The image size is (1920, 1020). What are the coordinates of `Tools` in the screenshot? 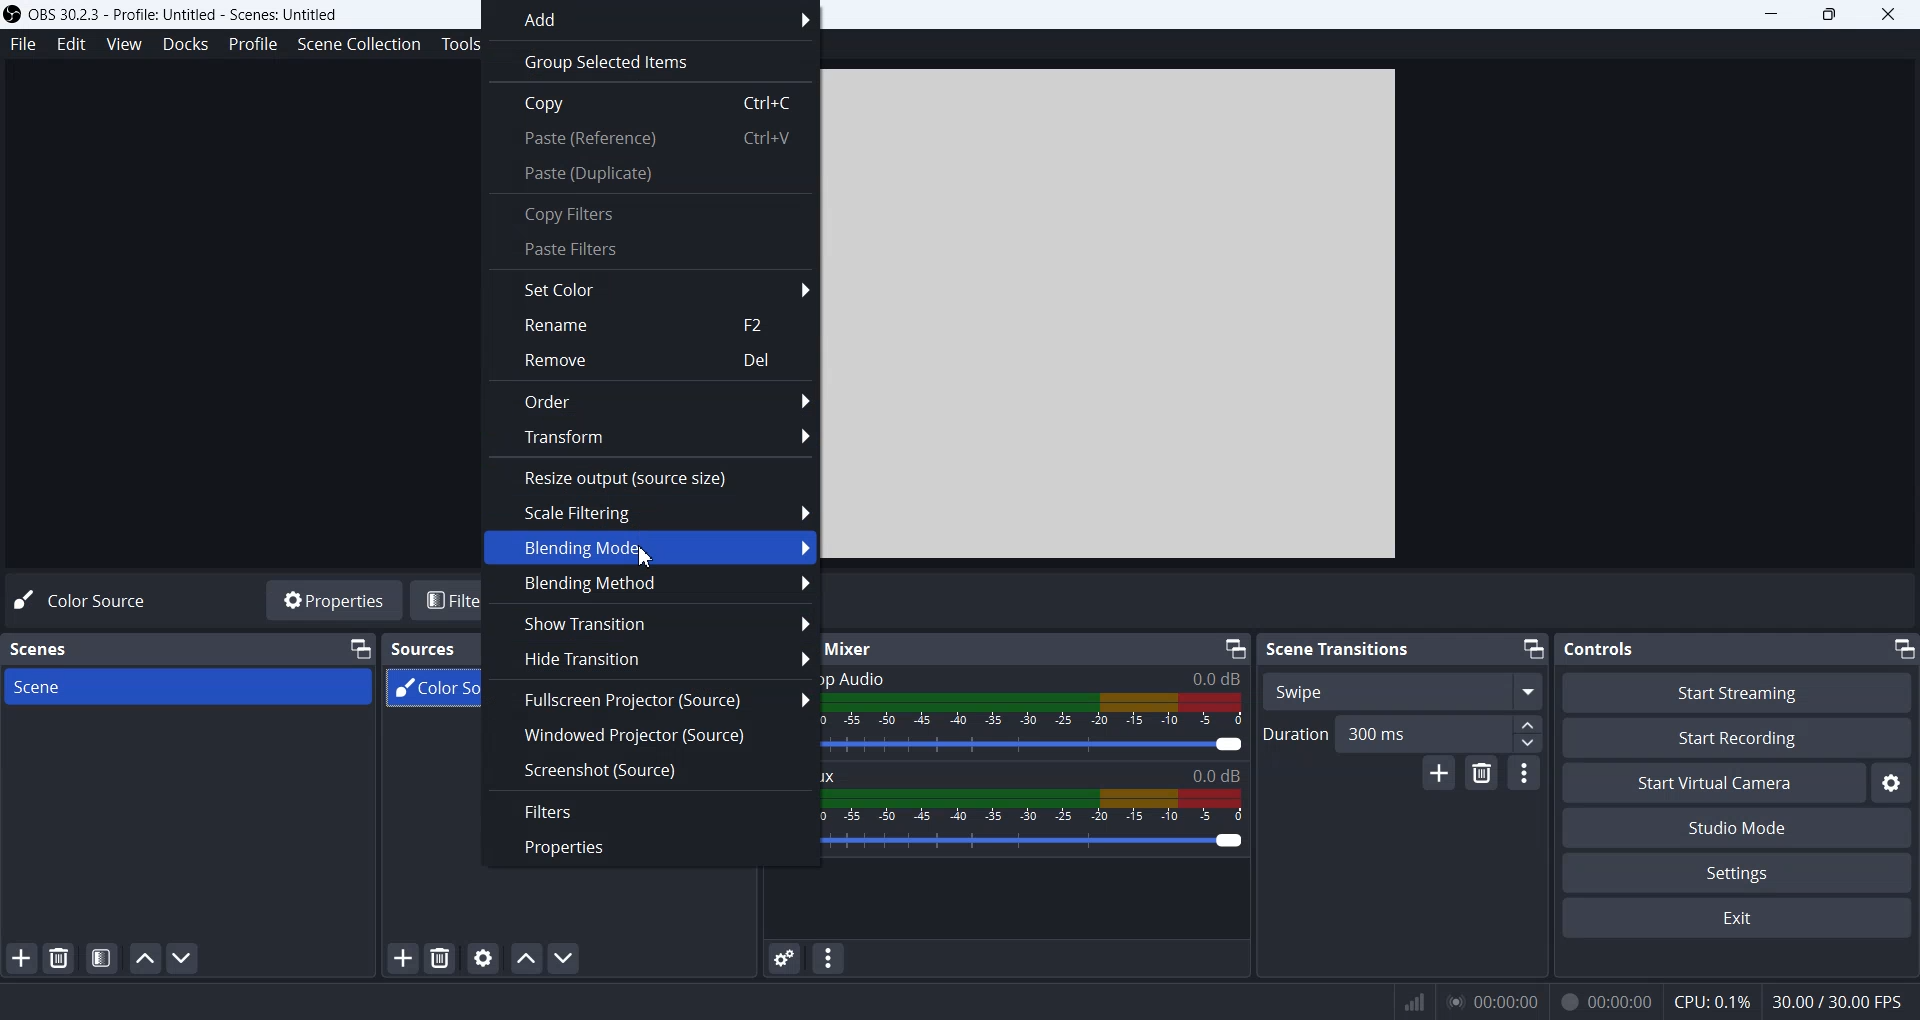 It's located at (456, 43).